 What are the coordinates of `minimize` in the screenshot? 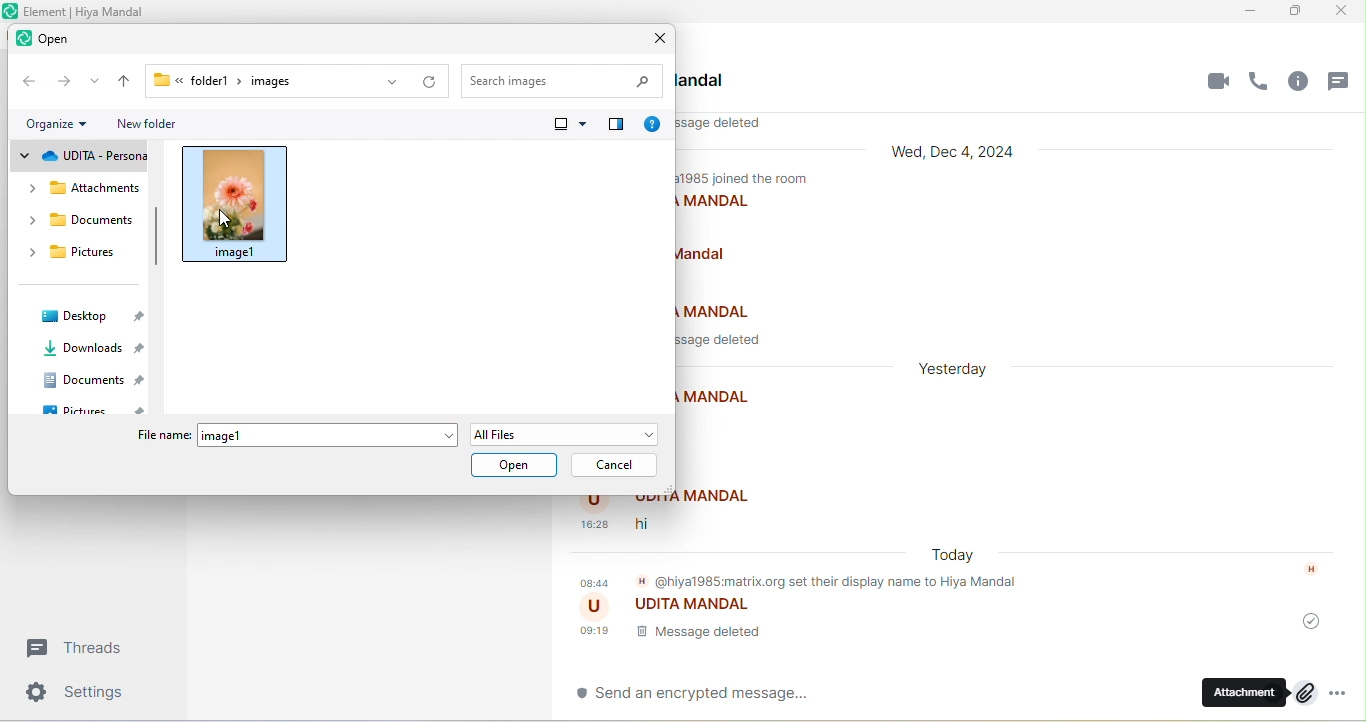 It's located at (1252, 11).